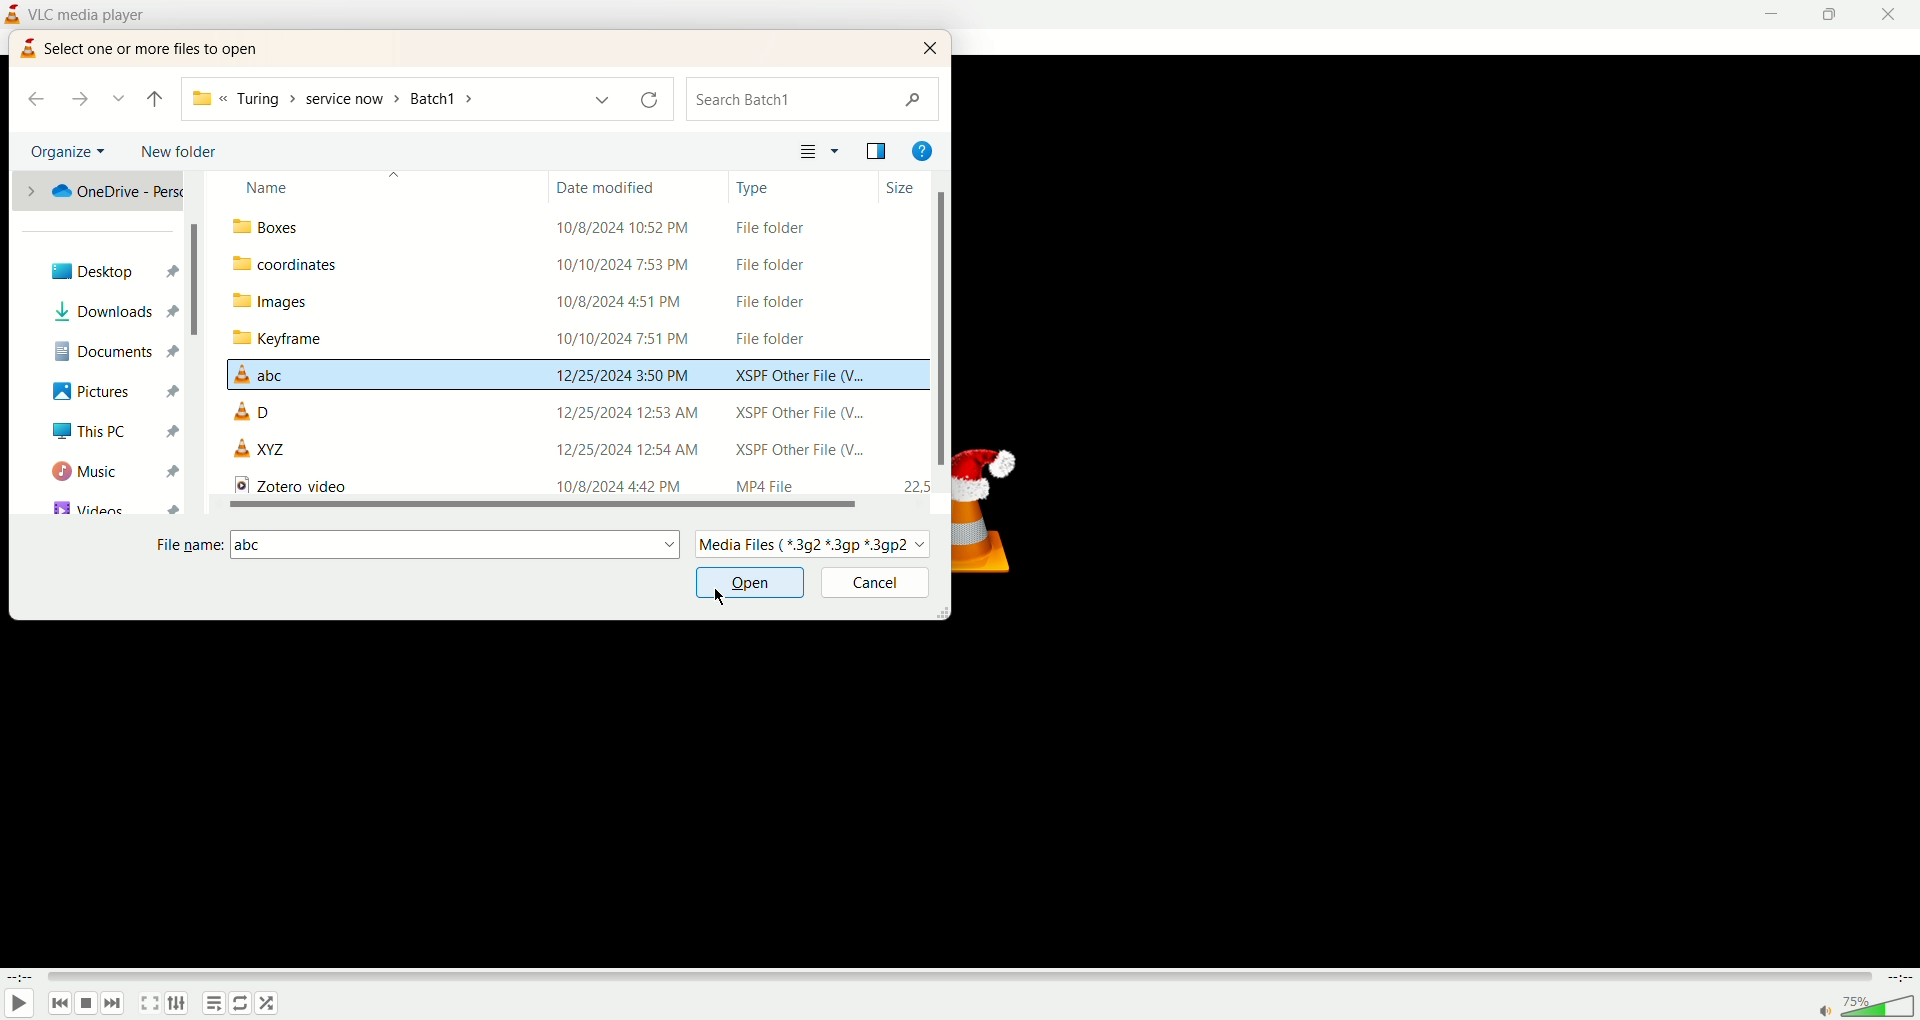 The height and width of the screenshot is (1020, 1920). What do you see at coordinates (113, 503) in the screenshot?
I see `Videos` at bounding box center [113, 503].